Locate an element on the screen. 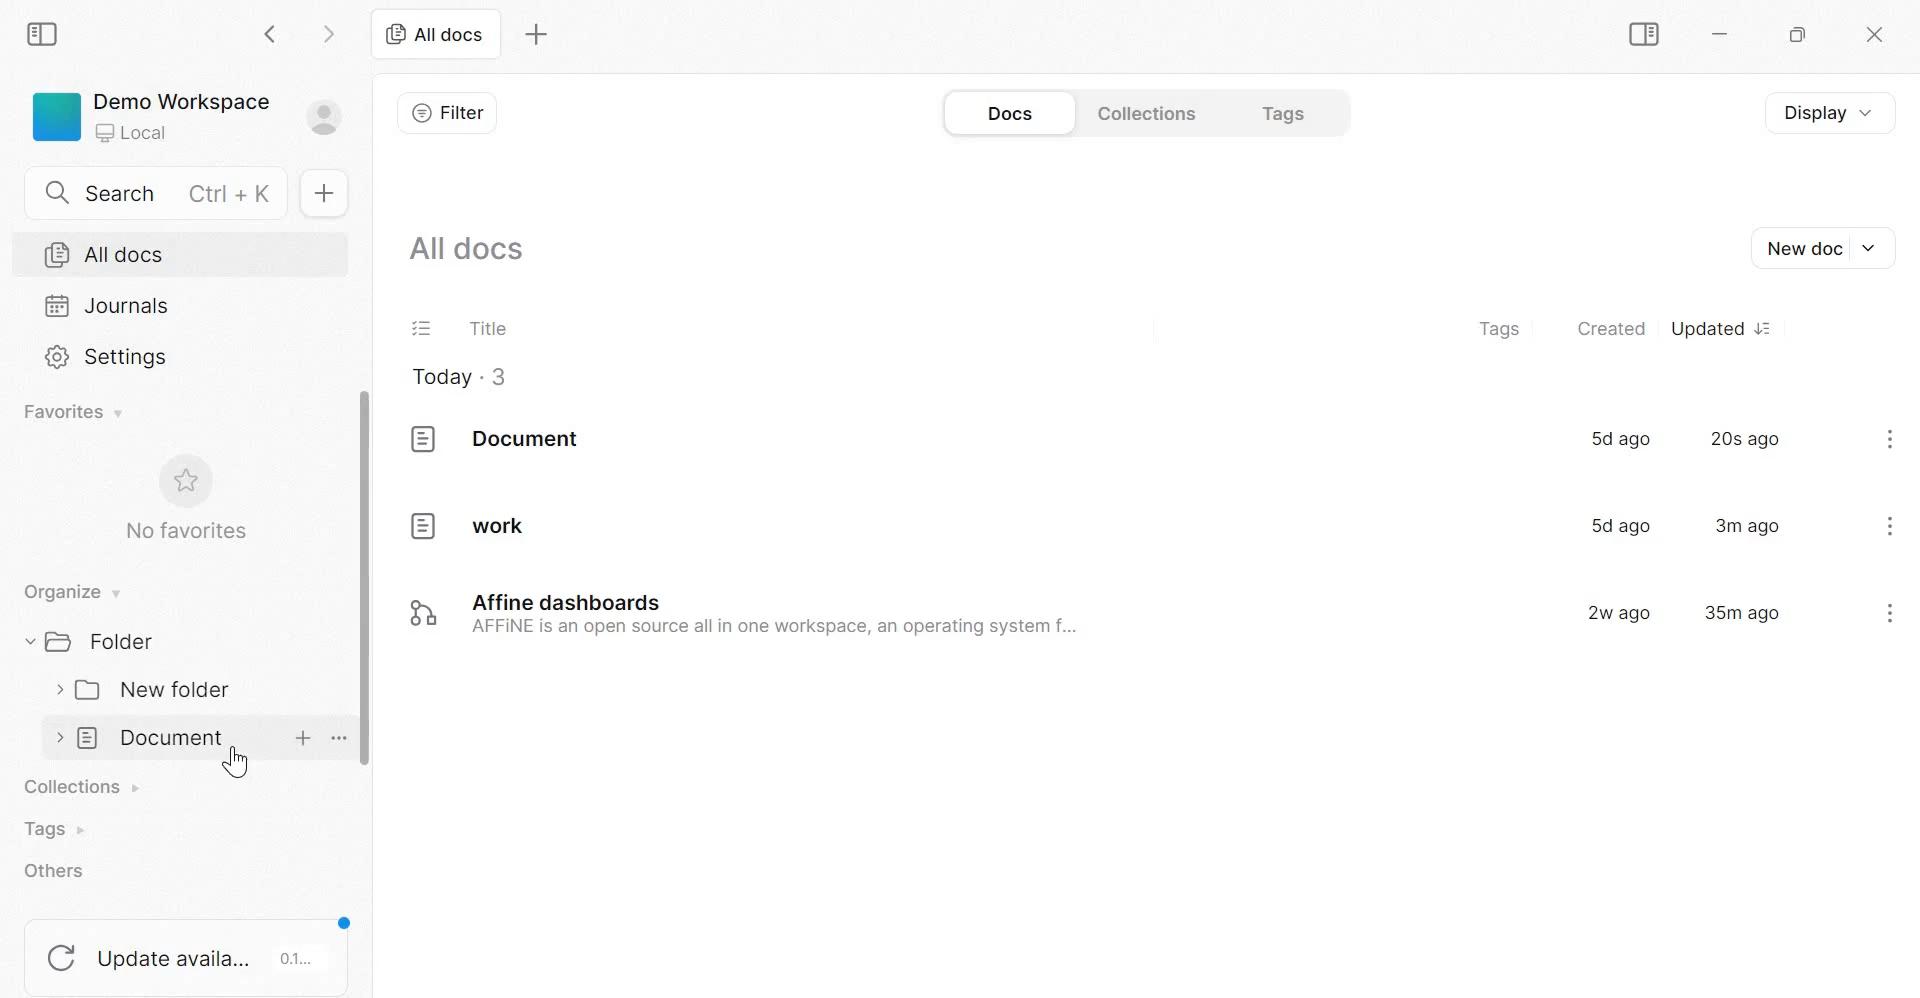 The width and height of the screenshot is (1920, 998). kebab menu is located at coordinates (1891, 439).